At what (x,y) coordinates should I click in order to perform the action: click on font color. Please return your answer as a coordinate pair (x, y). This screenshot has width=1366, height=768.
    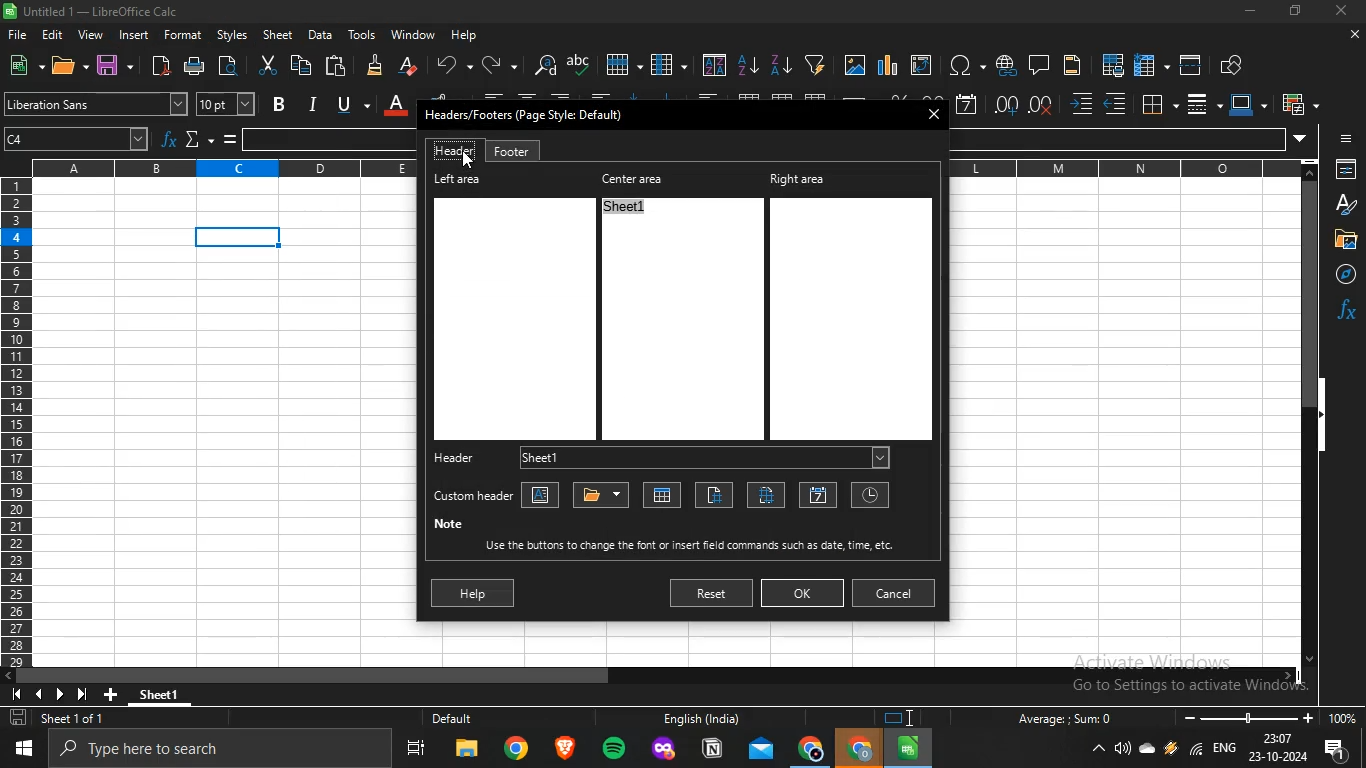
    Looking at the image, I should click on (395, 103).